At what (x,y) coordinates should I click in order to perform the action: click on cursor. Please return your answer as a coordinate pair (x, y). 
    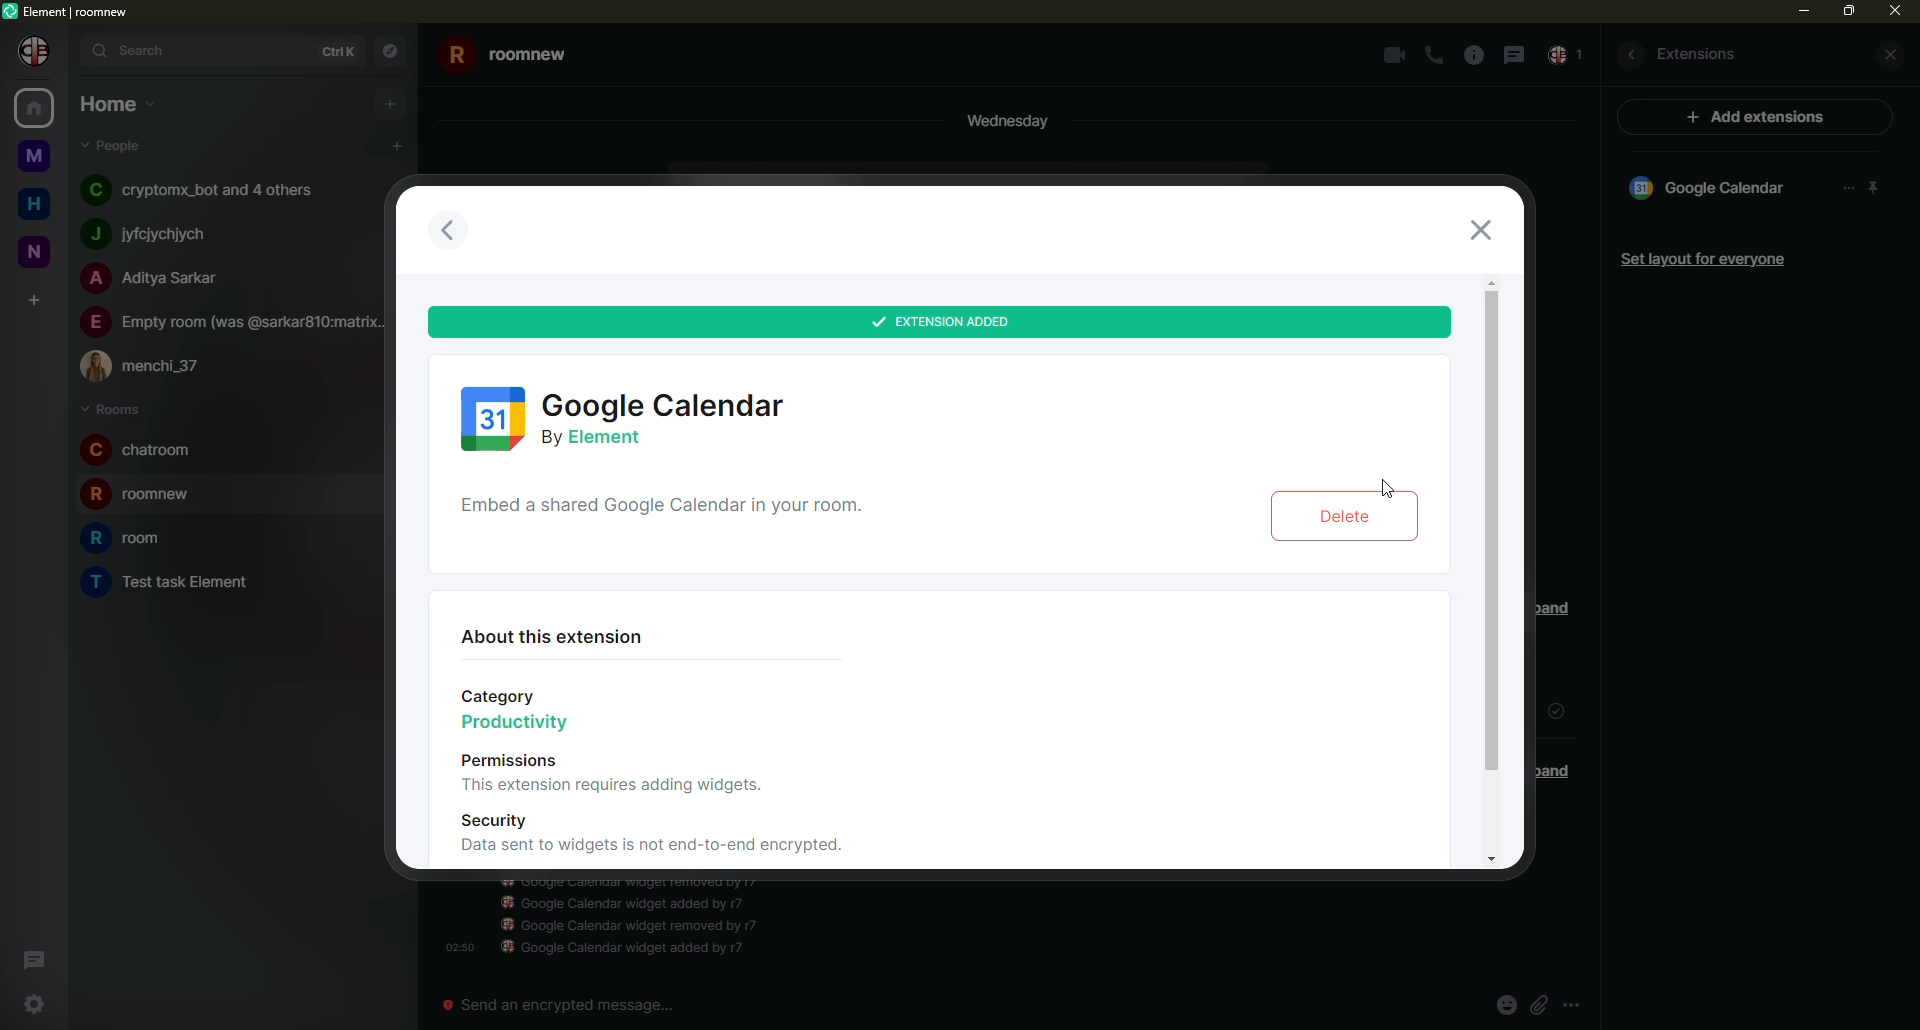
    Looking at the image, I should click on (1392, 492).